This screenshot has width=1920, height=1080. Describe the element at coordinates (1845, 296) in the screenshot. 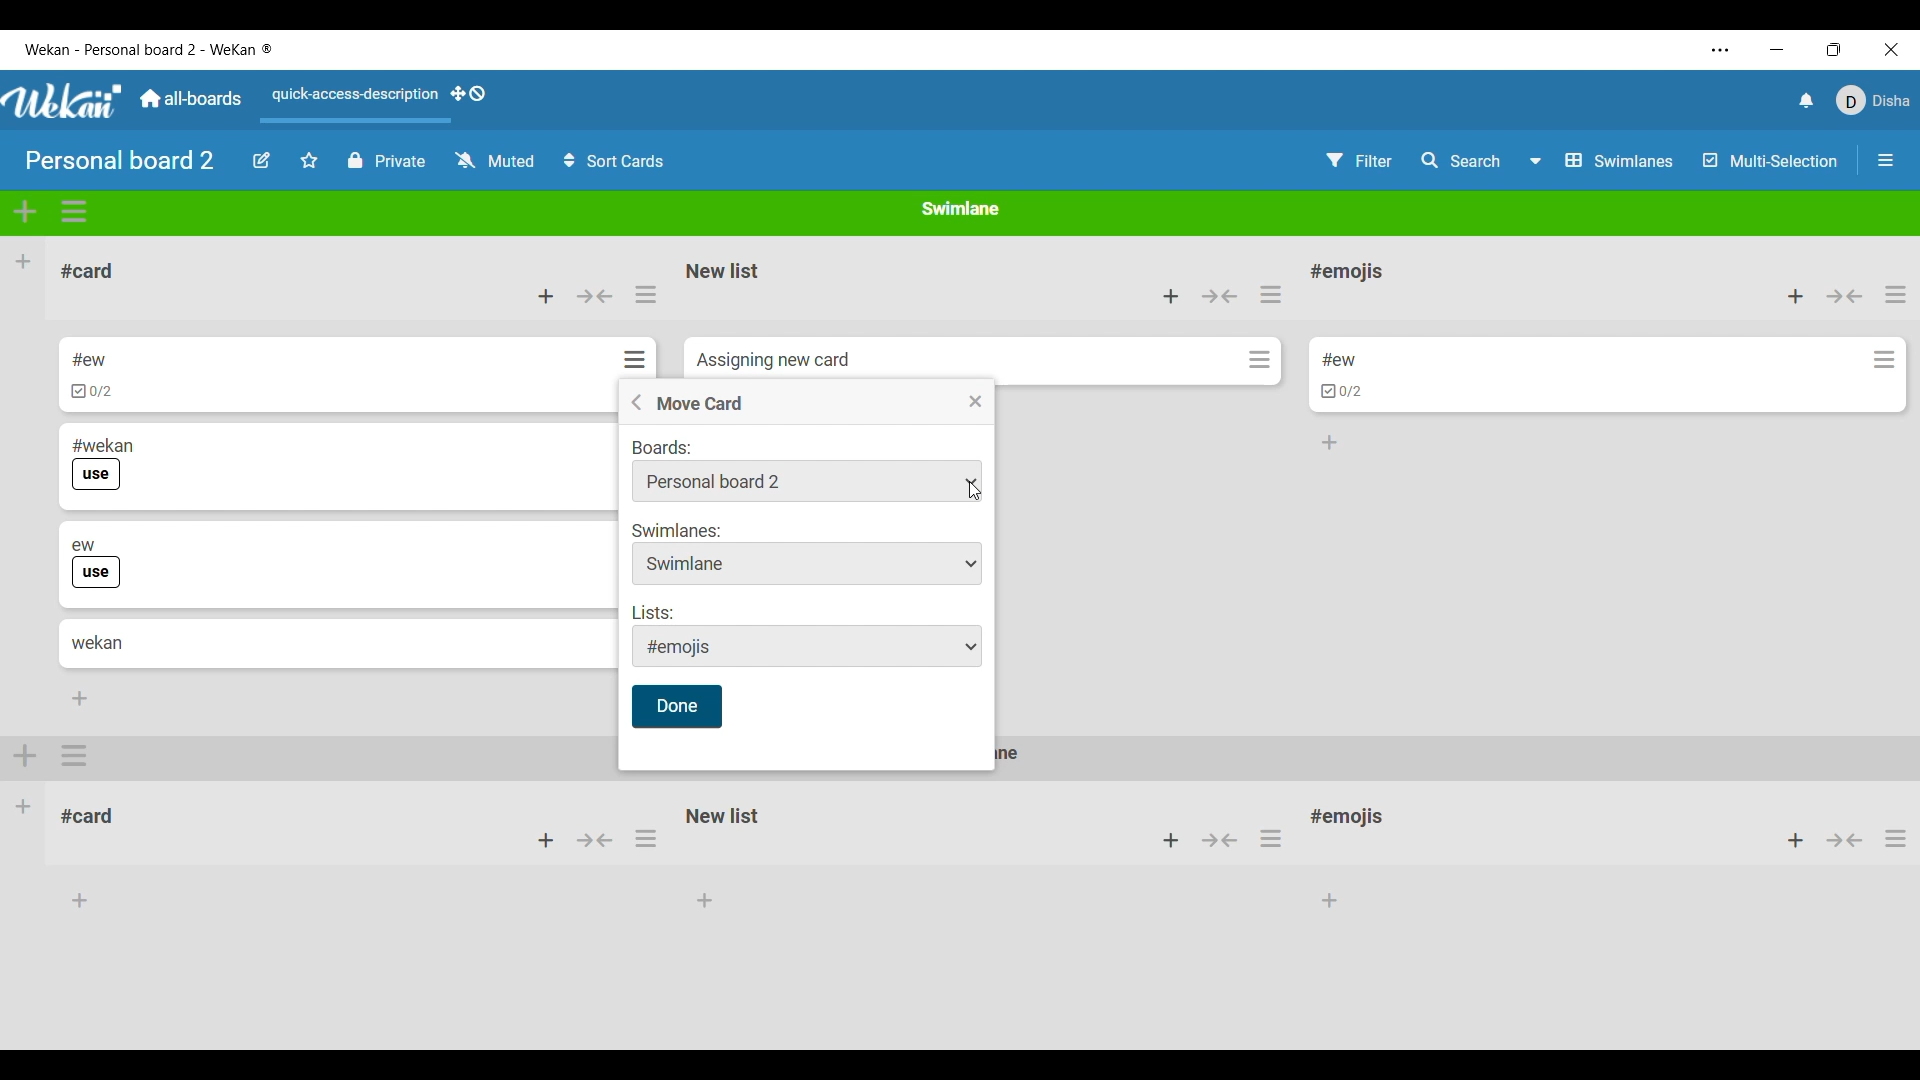

I see `Collapse` at that location.